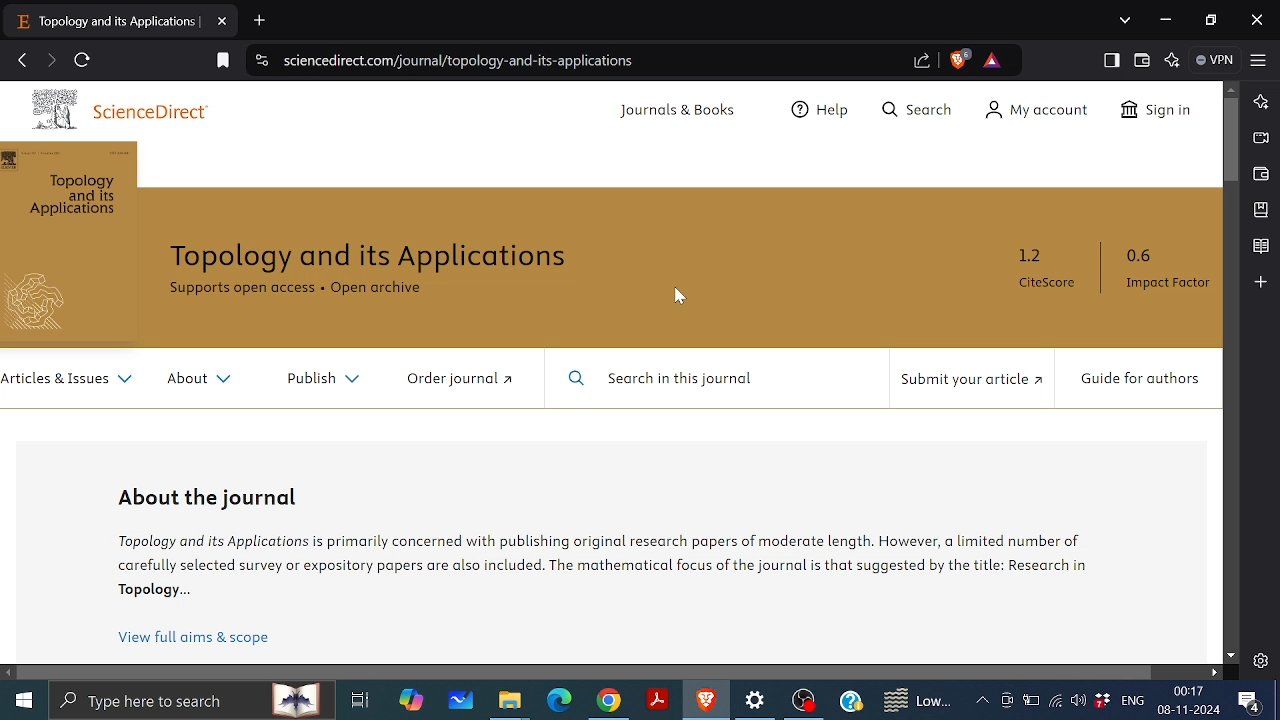 This screenshot has height=720, width=1280. I want to click on Start, so click(24, 701).